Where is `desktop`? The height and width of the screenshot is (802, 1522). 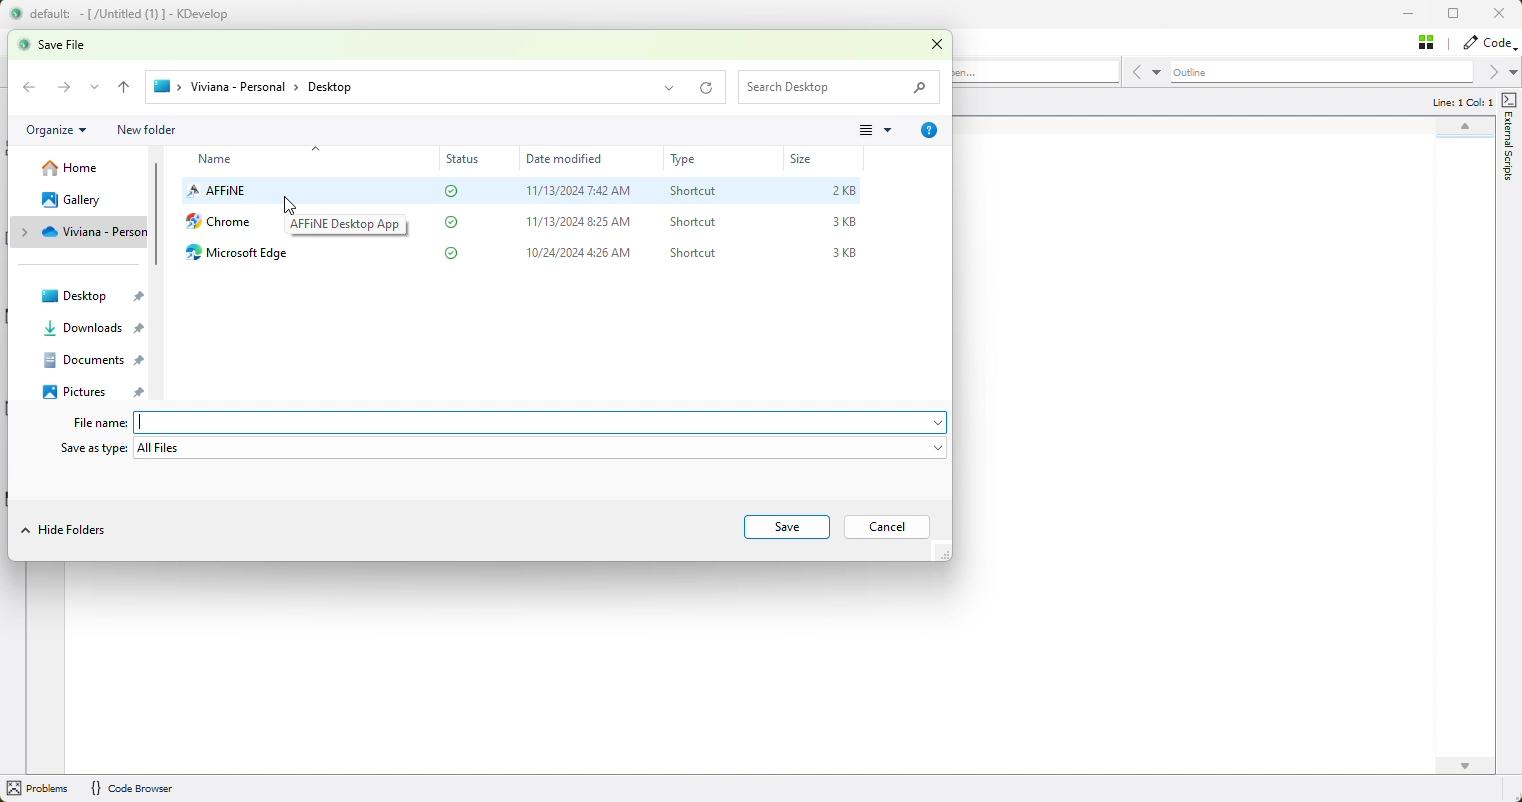 desktop is located at coordinates (92, 294).